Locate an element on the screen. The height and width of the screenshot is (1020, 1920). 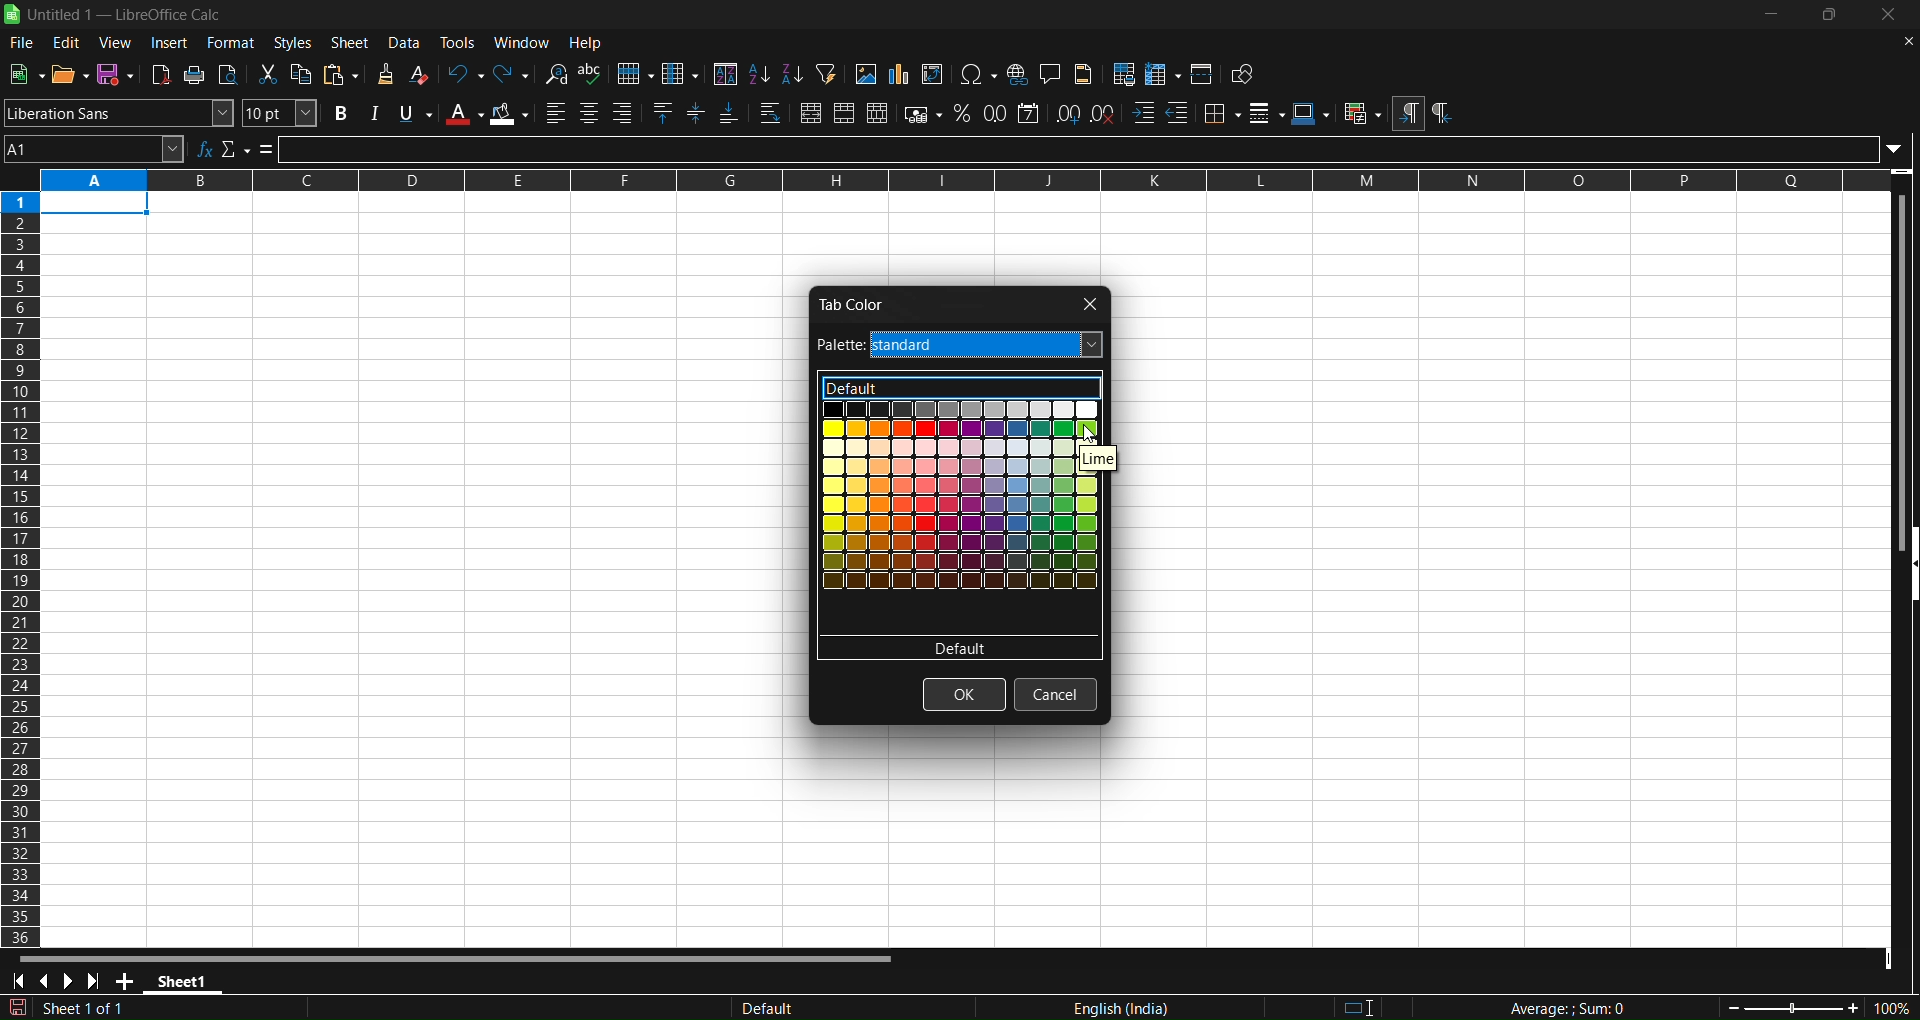
decrease indent is located at coordinates (1179, 113).